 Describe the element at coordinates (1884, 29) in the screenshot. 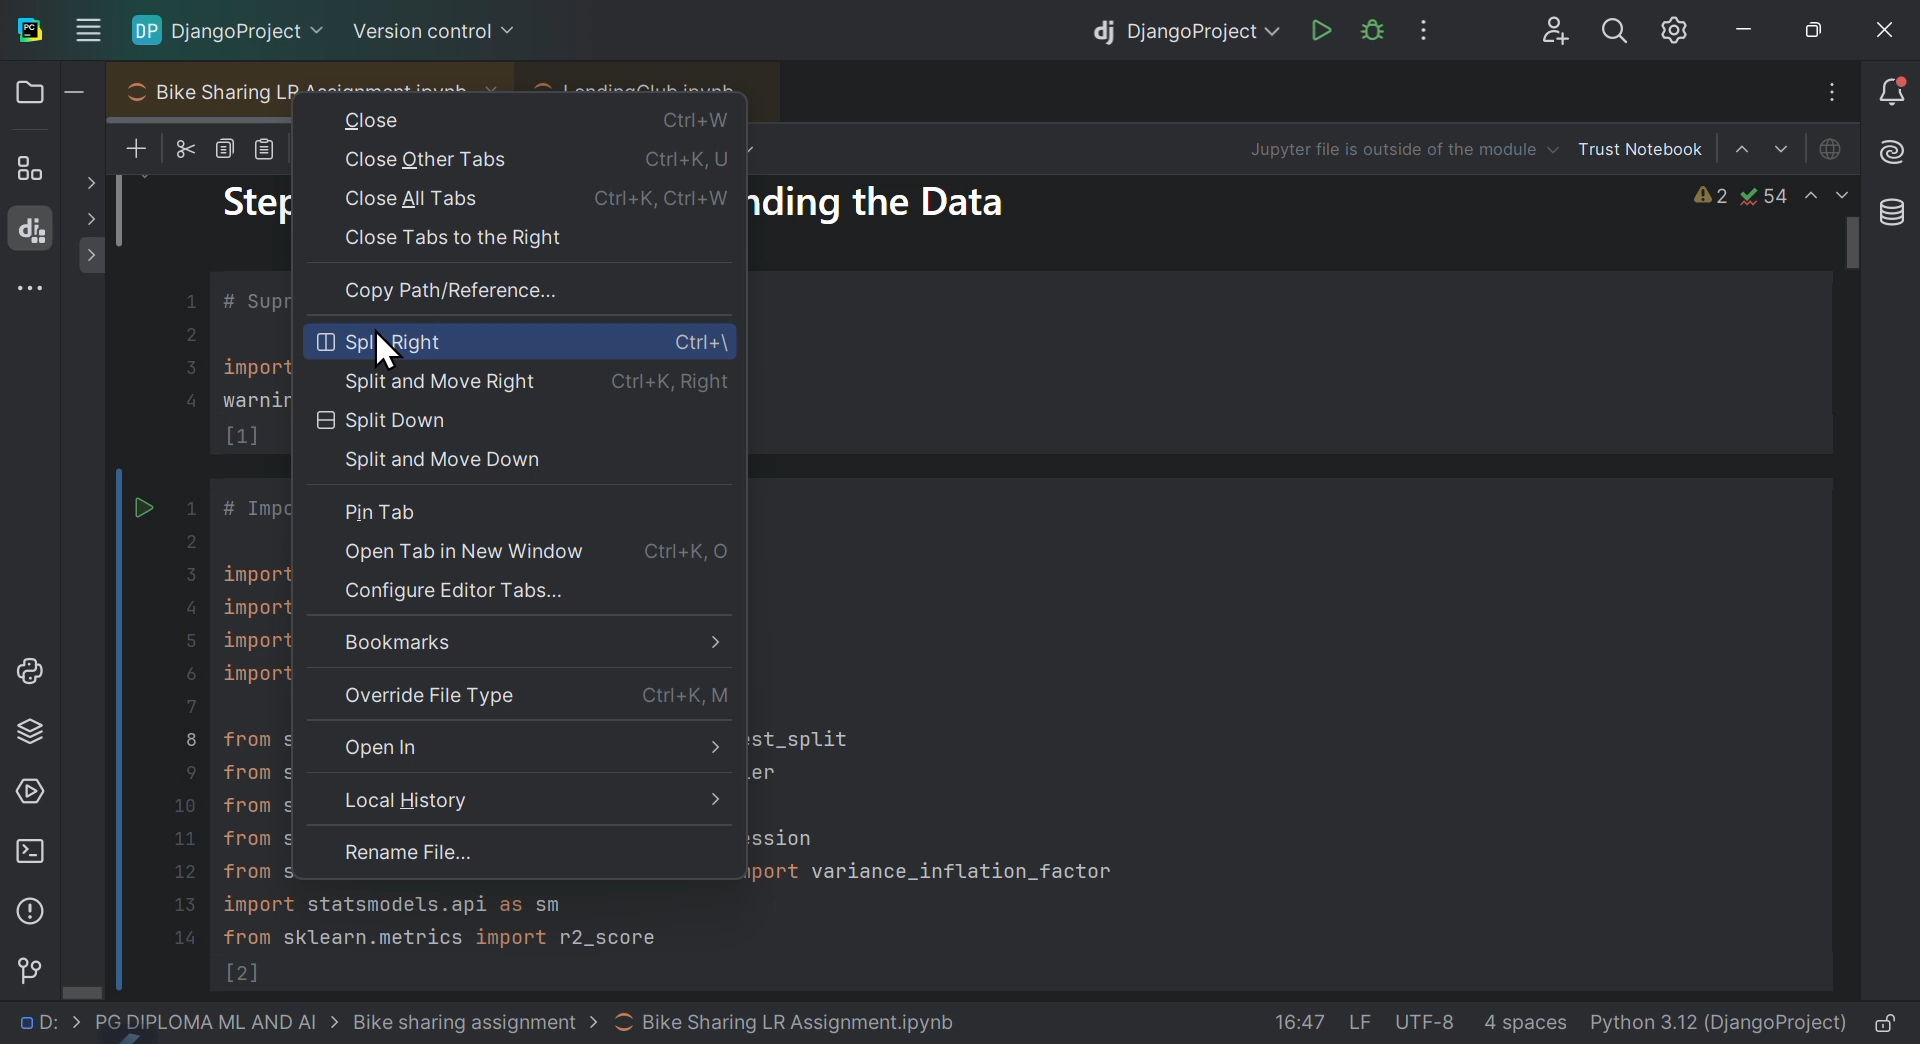

I see `close` at that location.